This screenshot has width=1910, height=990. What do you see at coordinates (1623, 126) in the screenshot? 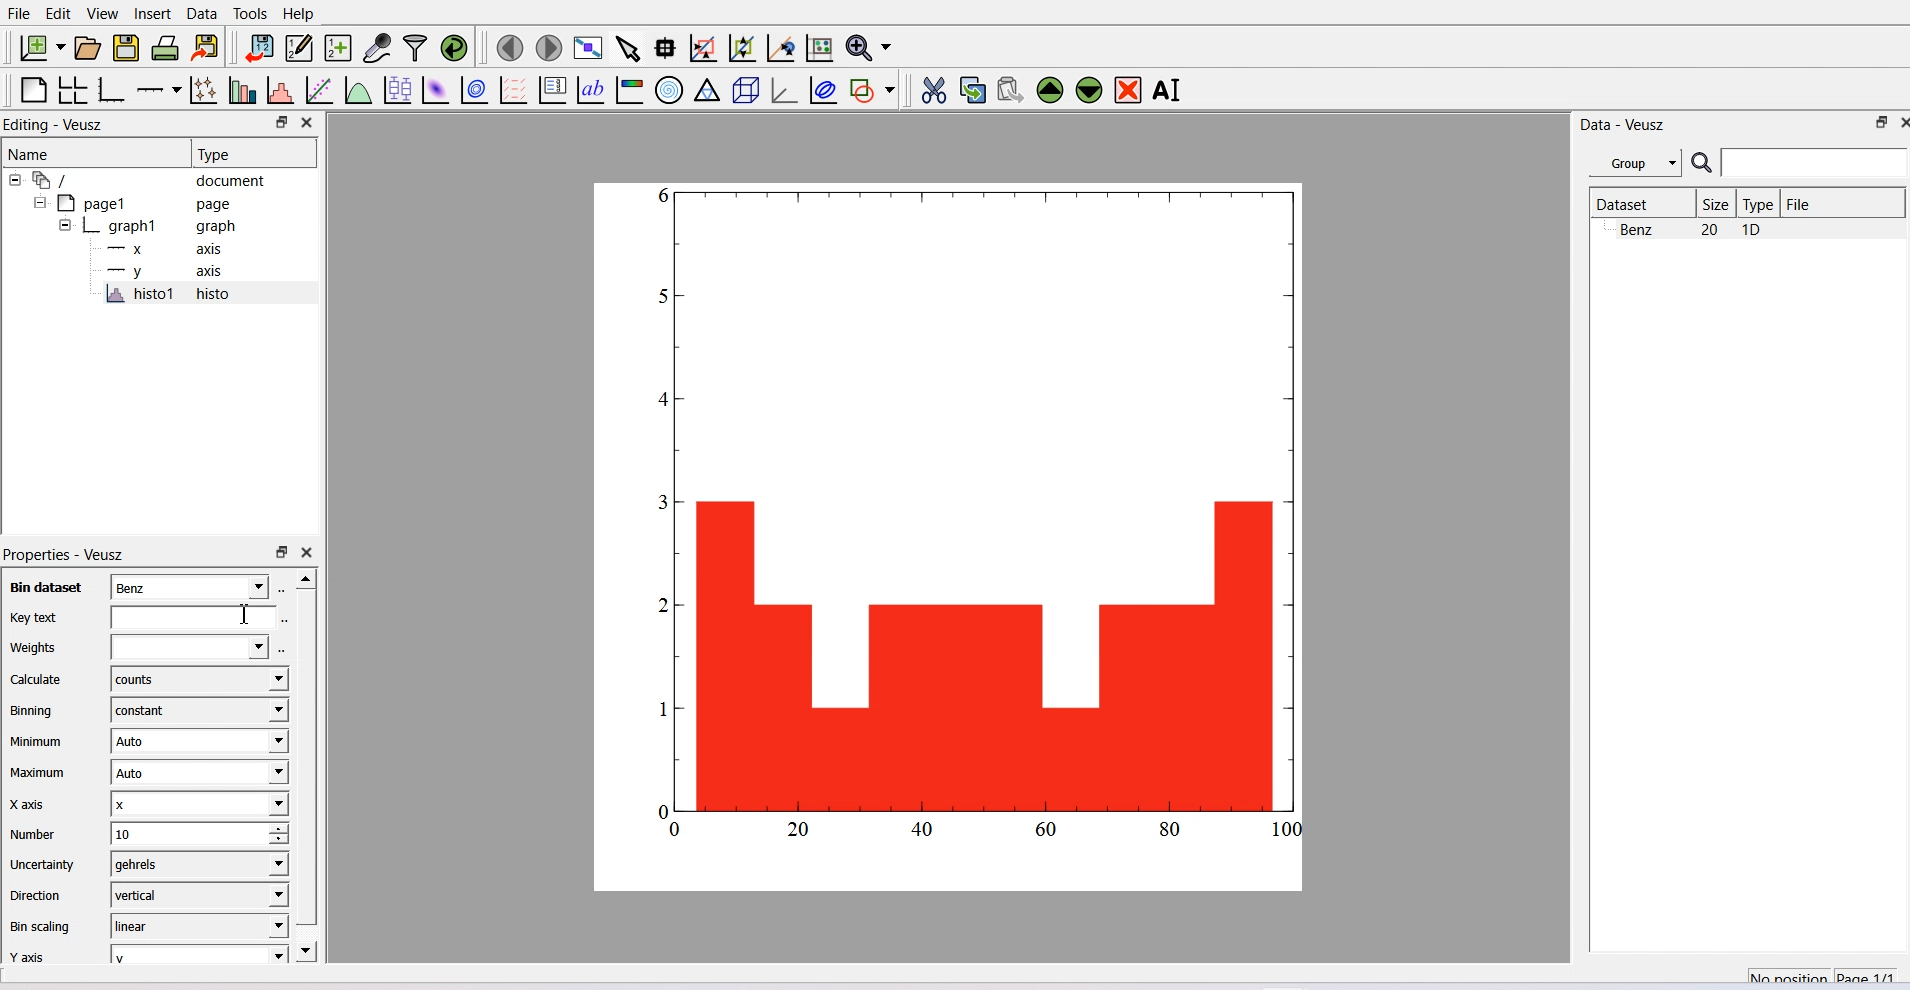
I see `Data - Veusz` at bounding box center [1623, 126].